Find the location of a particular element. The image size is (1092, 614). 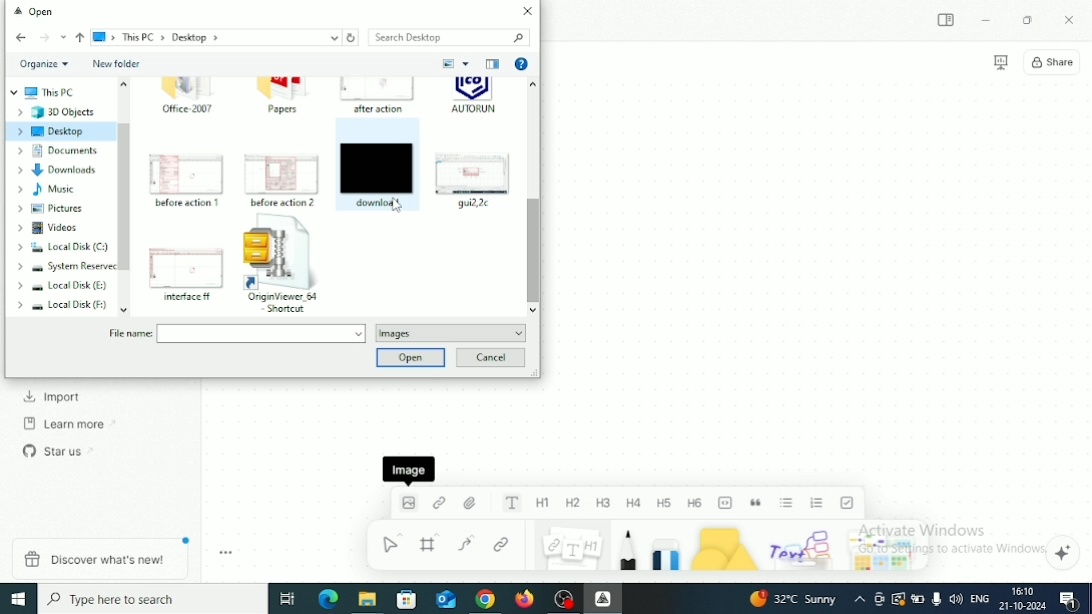

Affine AI is located at coordinates (1064, 552).